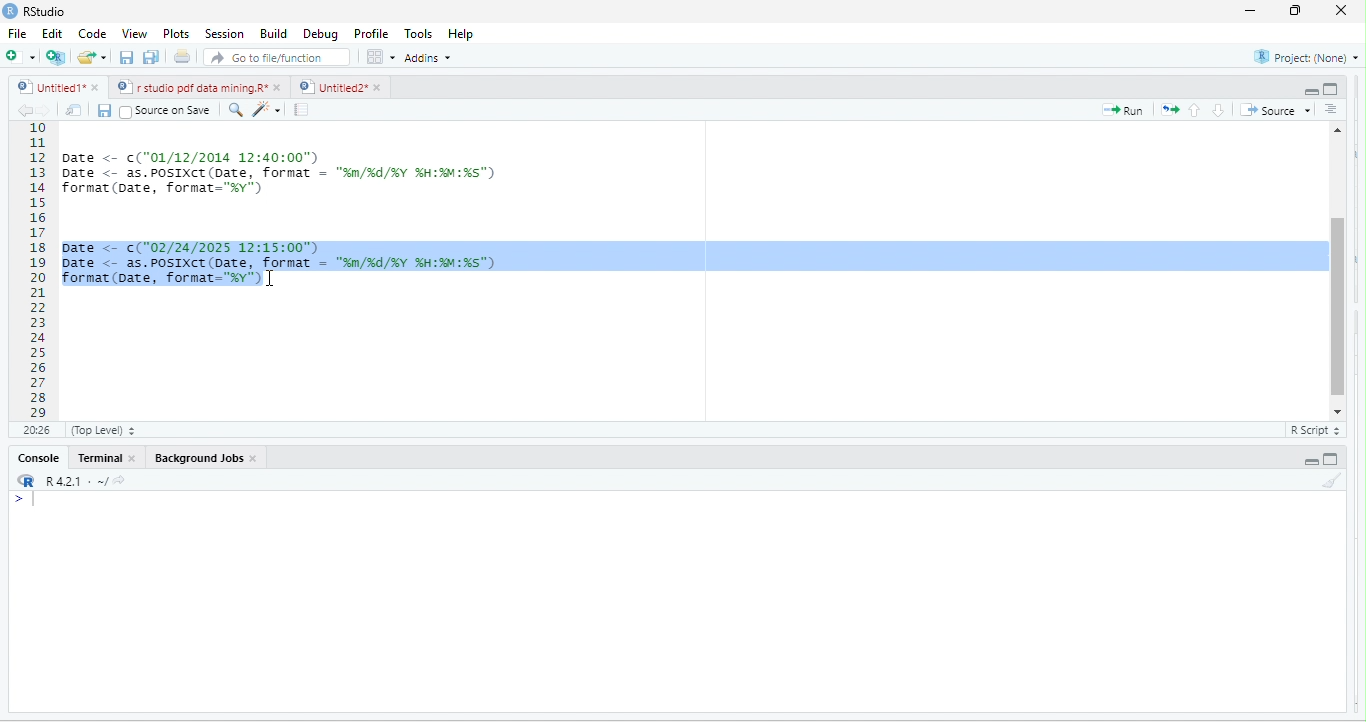 The height and width of the screenshot is (722, 1366). What do you see at coordinates (150, 57) in the screenshot?
I see `save all open documents` at bounding box center [150, 57].